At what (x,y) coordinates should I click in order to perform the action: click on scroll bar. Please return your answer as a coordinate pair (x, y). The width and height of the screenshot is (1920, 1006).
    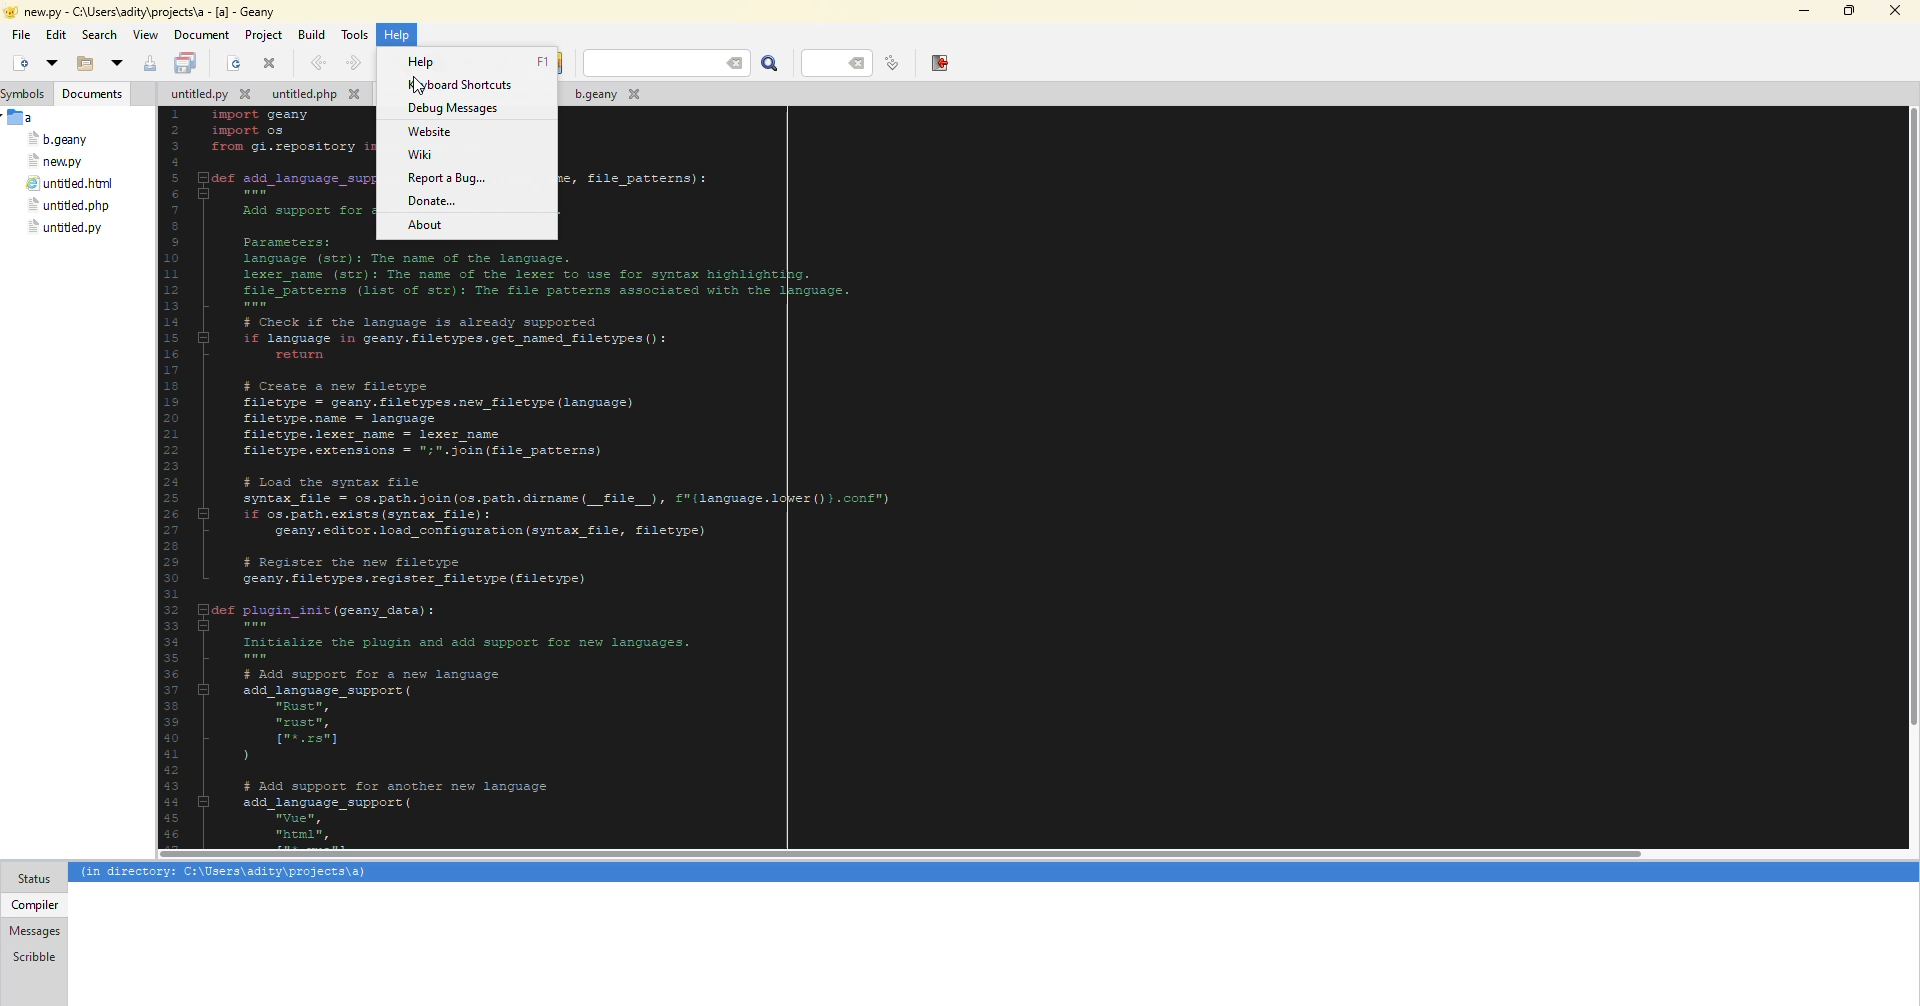
    Looking at the image, I should click on (902, 855).